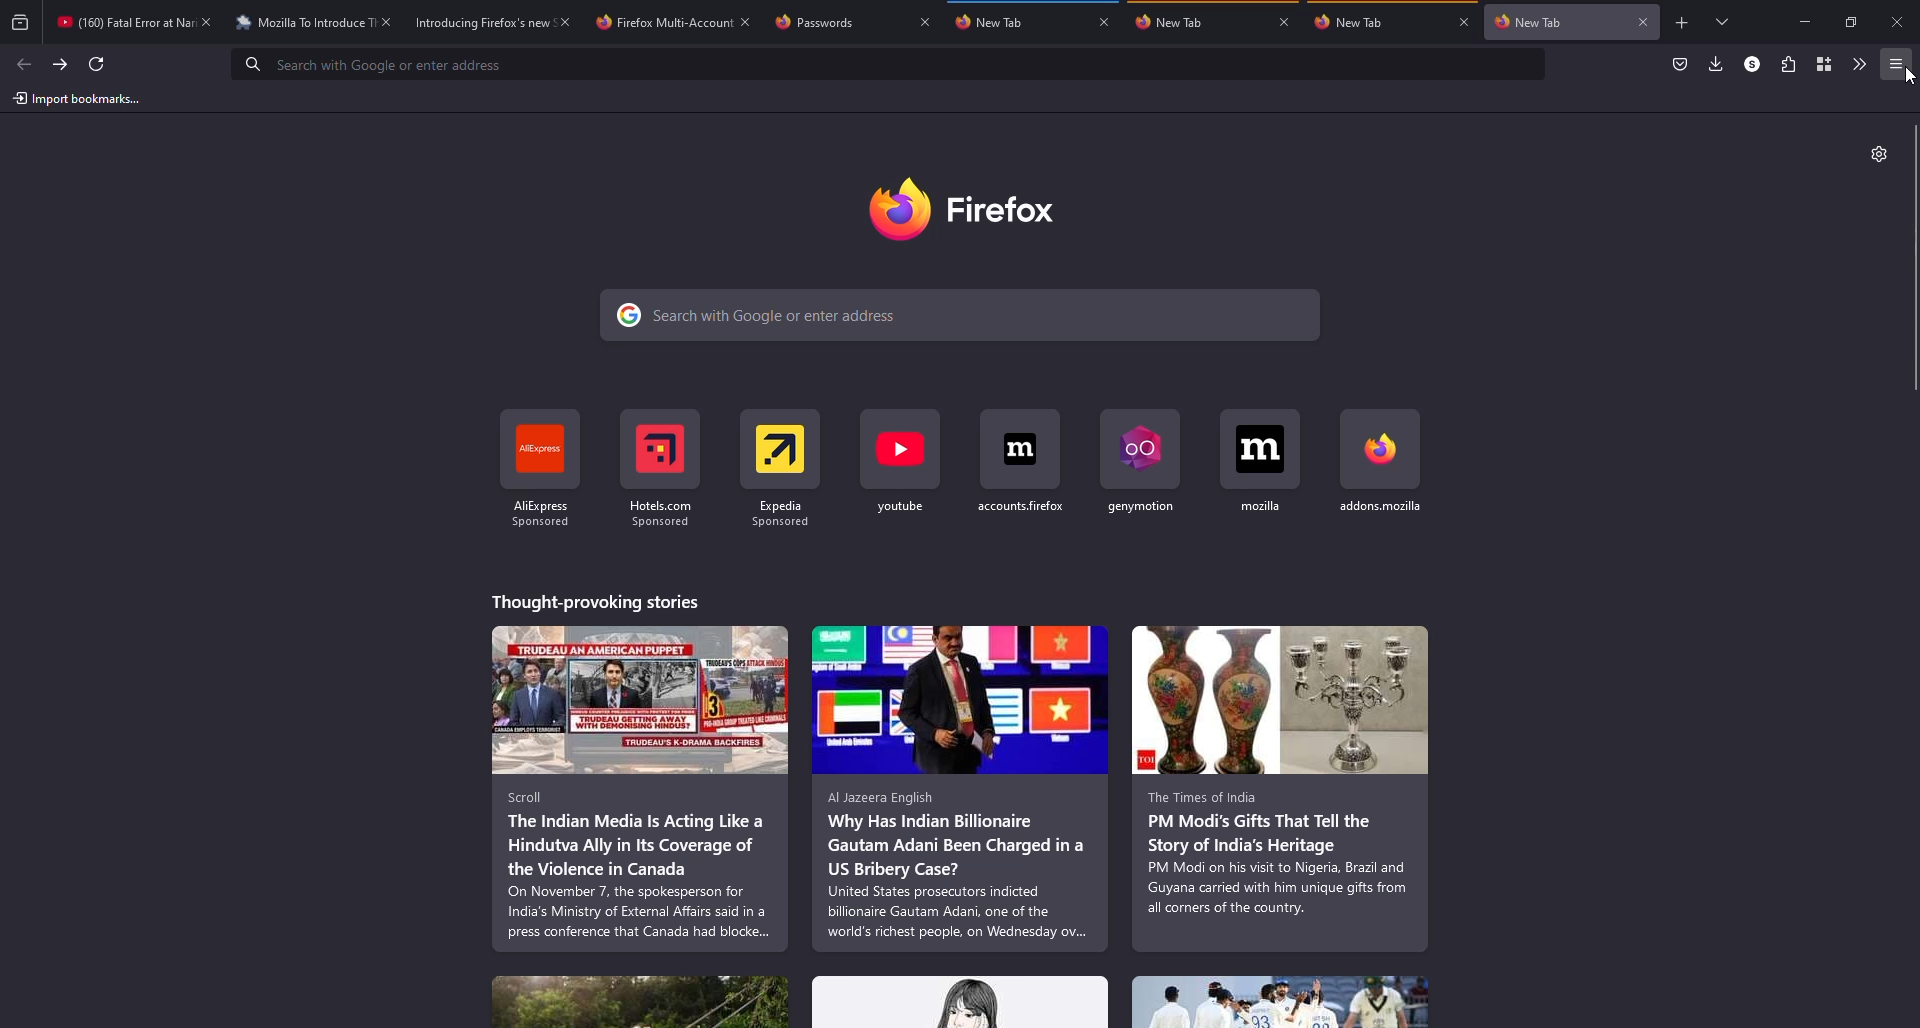 The image size is (1920, 1028). Describe the element at coordinates (781, 469) in the screenshot. I see `shortcut` at that location.